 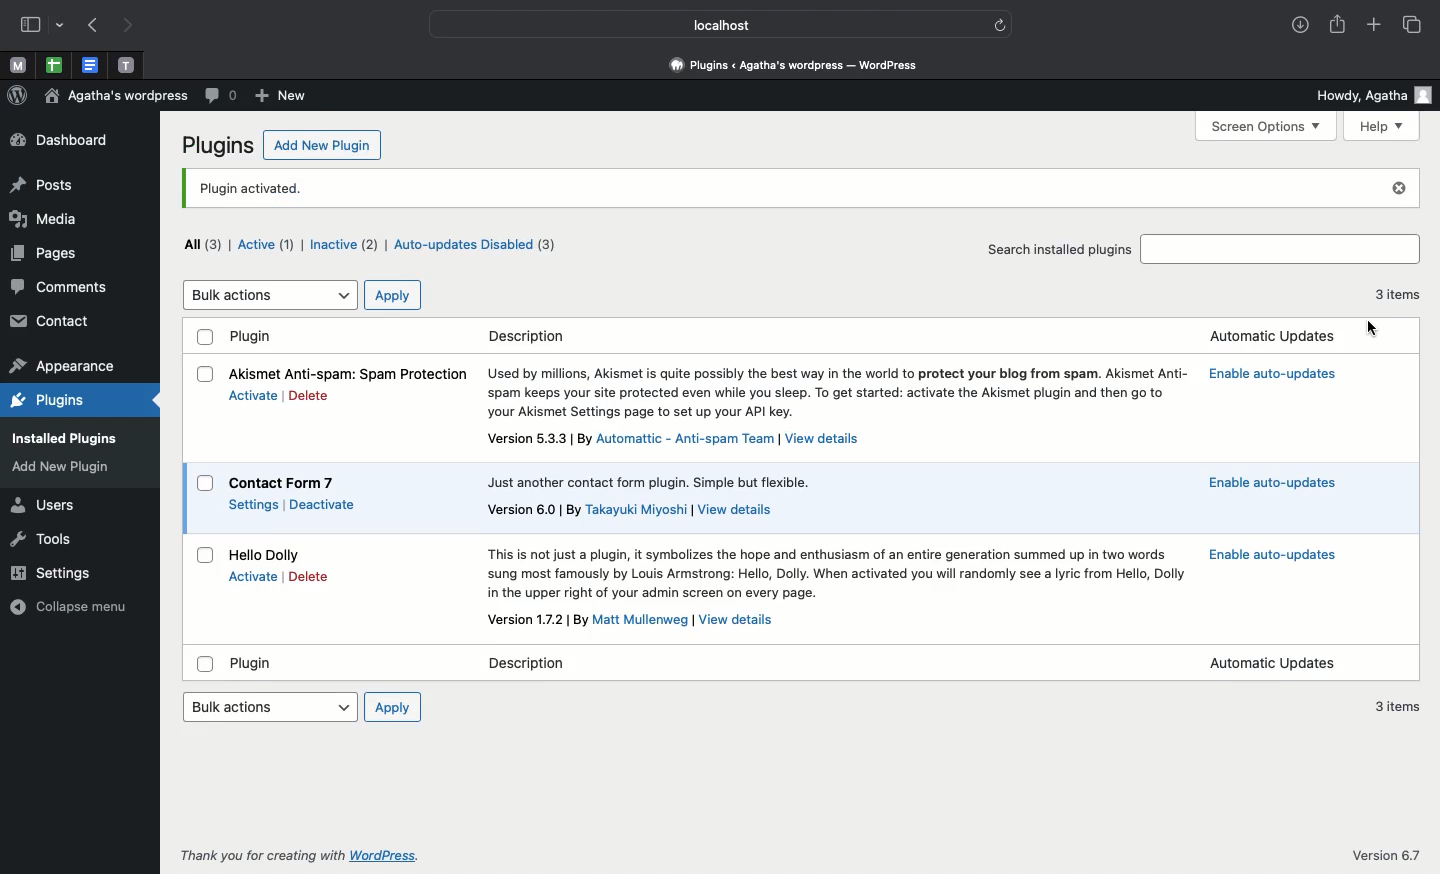 What do you see at coordinates (1278, 334) in the screenshot?
I see `Updates` at bounding box center [1278, 334].